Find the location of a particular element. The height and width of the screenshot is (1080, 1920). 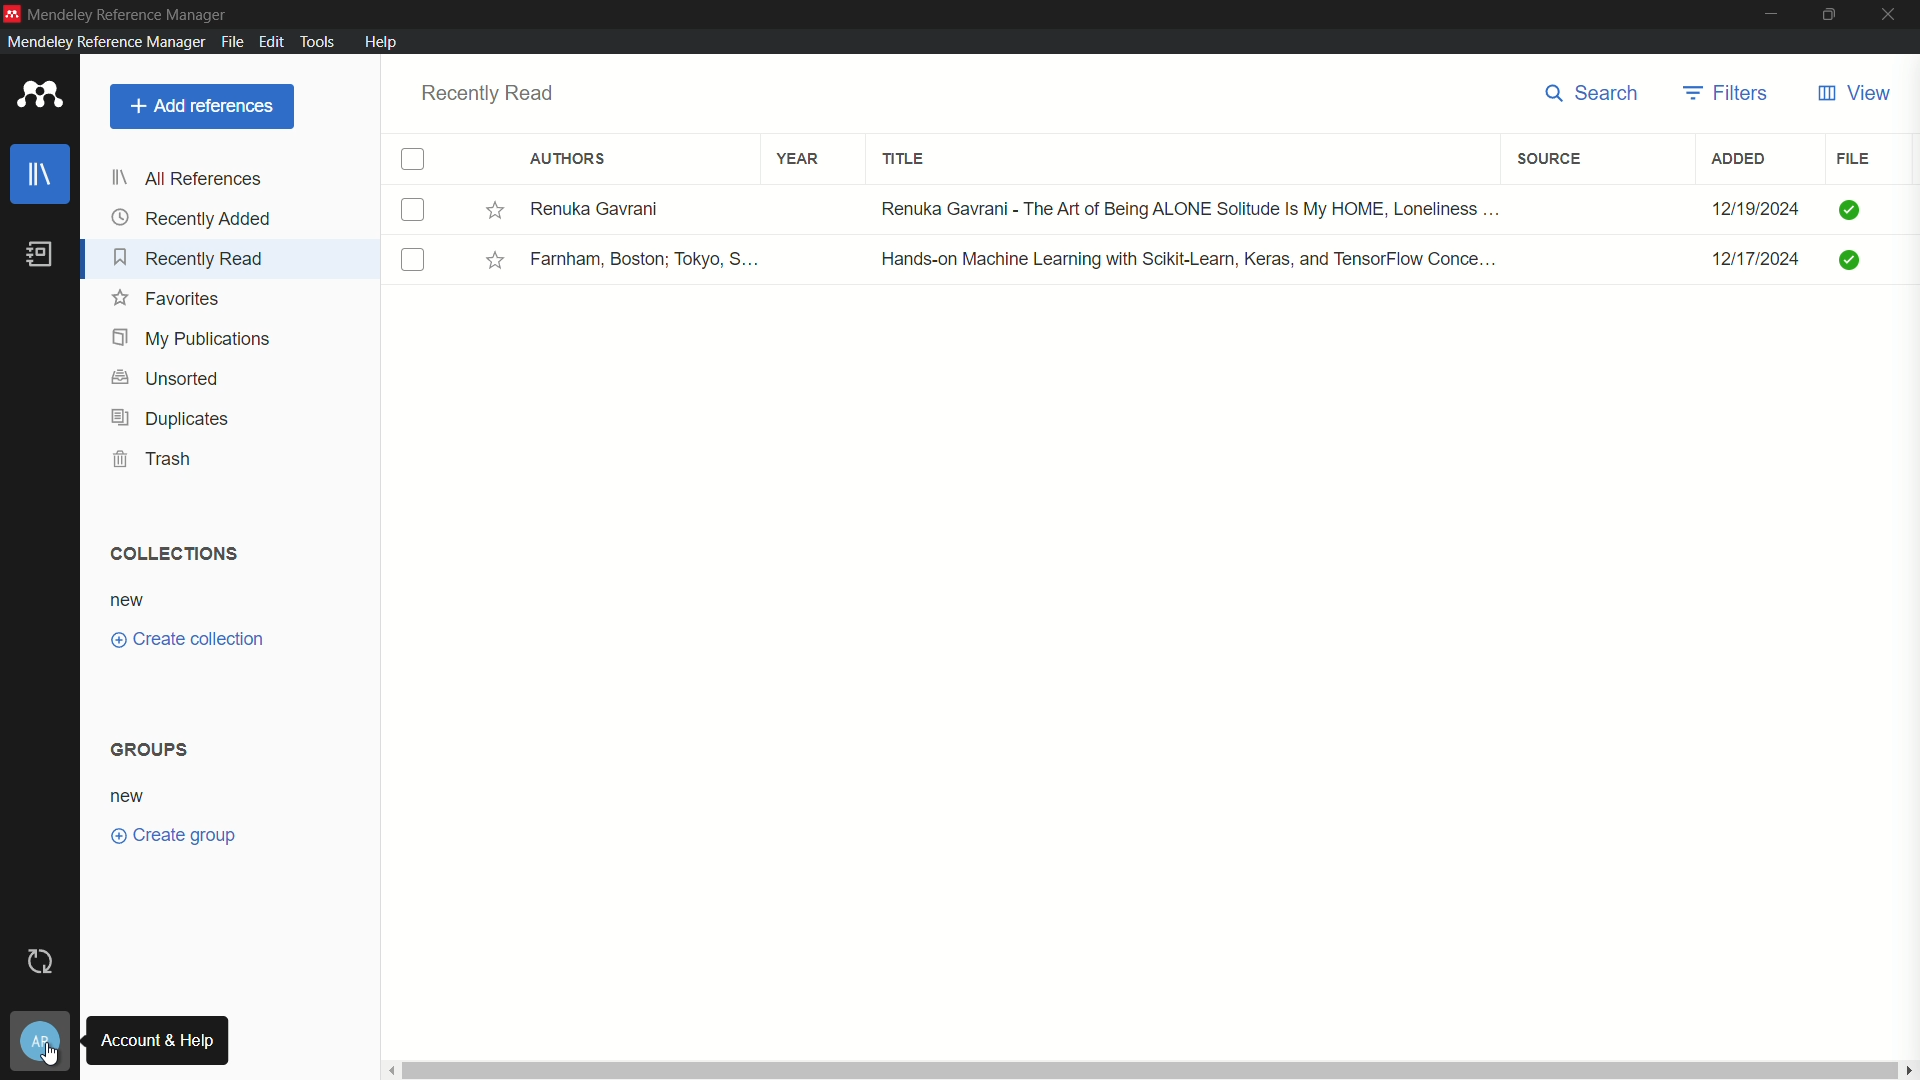

12/19/2024 is located at coordinates (1756, 209).